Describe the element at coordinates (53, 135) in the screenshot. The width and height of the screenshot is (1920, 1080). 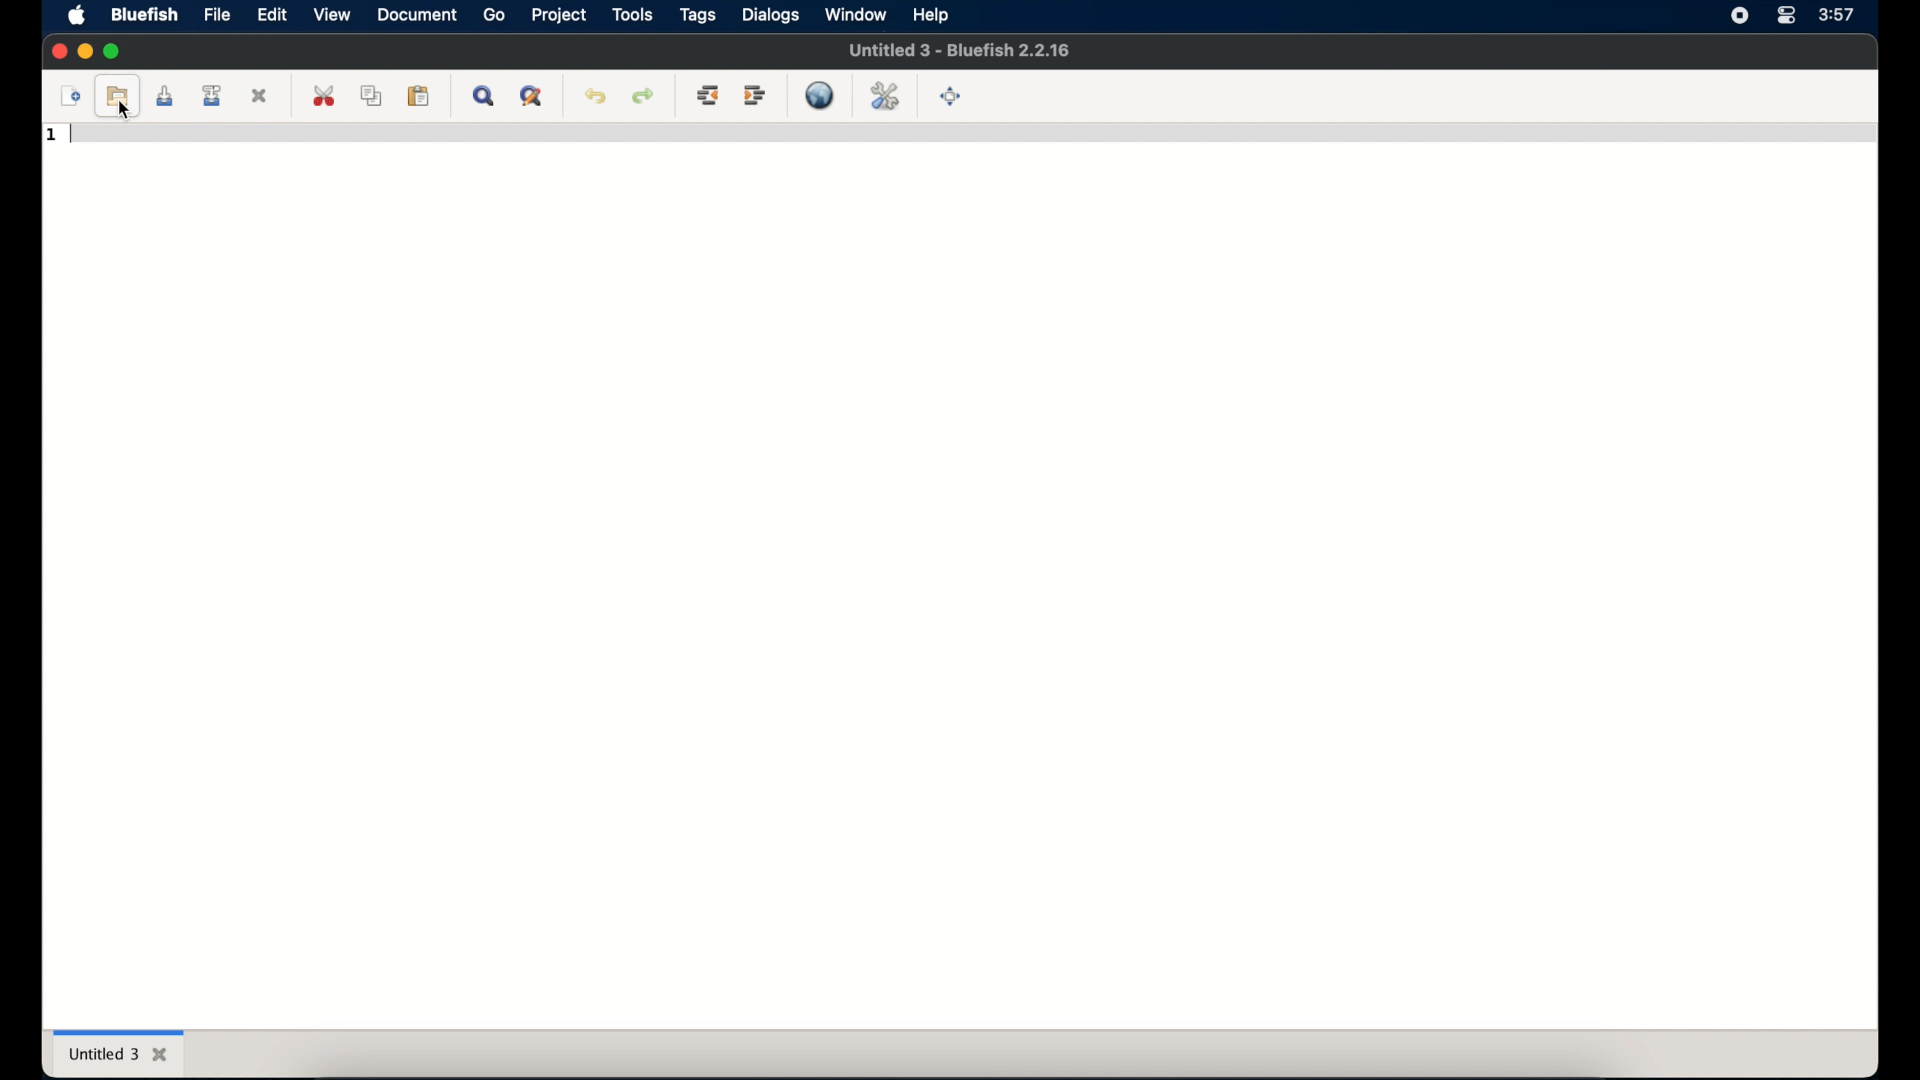
I see `1` at that location.